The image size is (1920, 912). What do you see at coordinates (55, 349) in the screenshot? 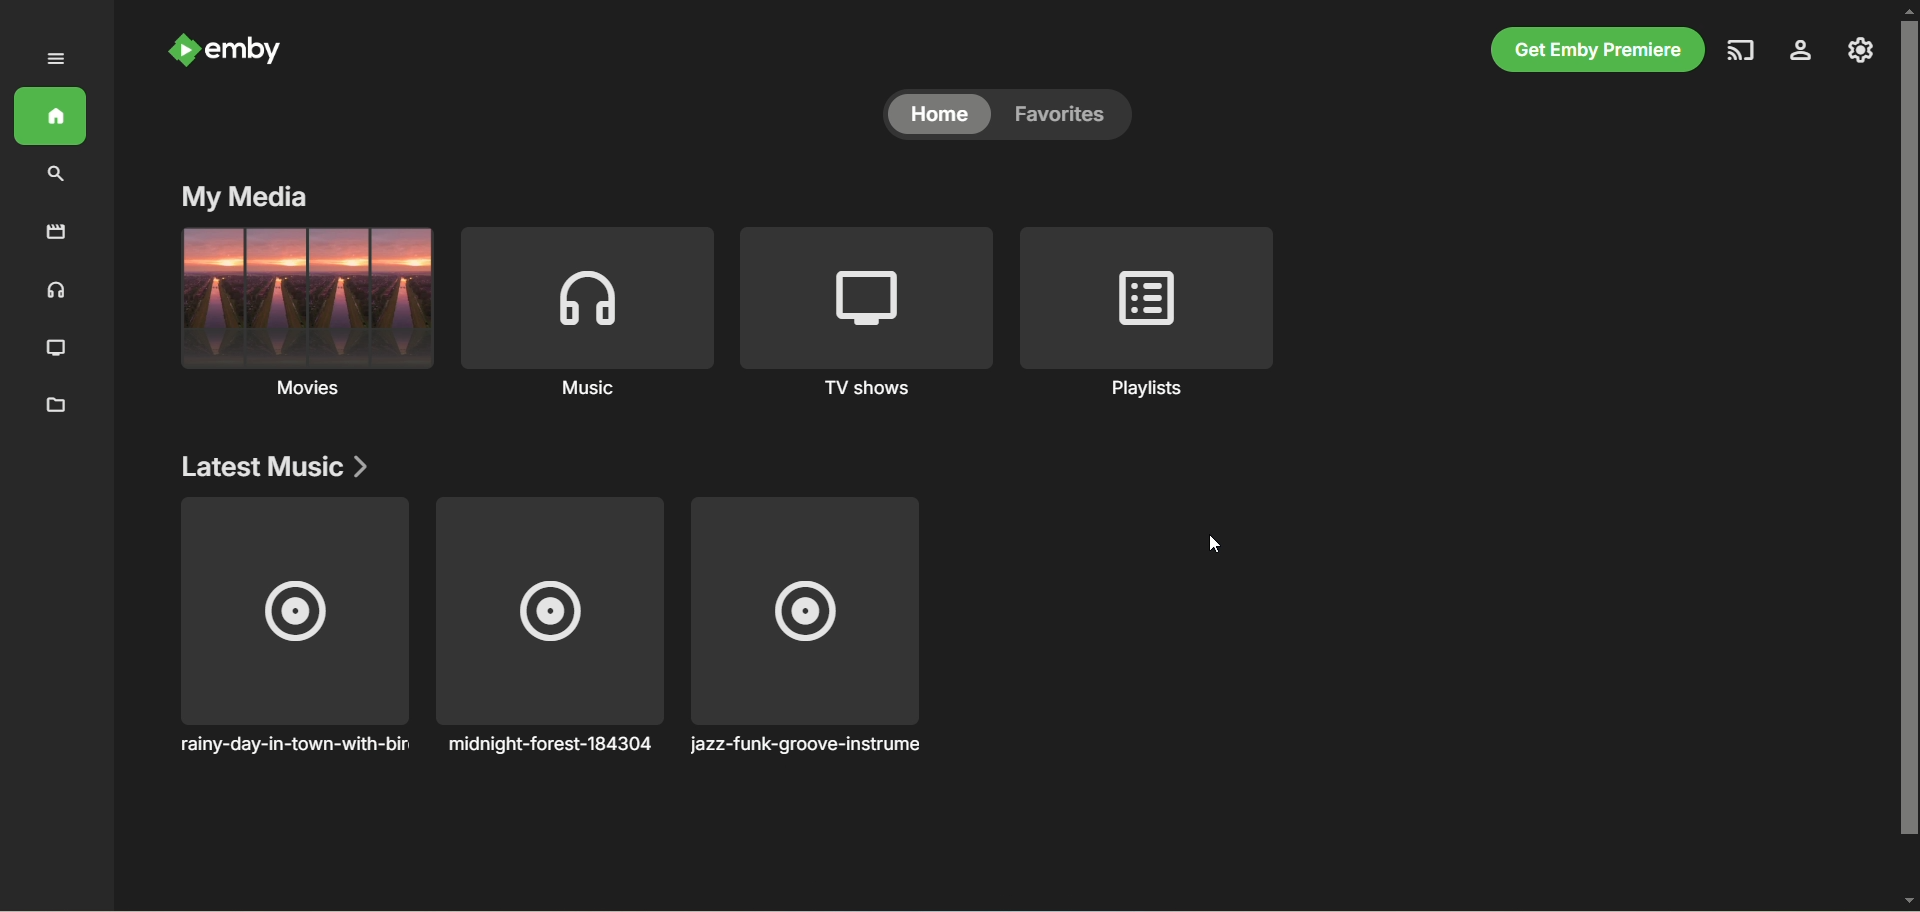
I see `TV shows` at bounding box center [55, 349].